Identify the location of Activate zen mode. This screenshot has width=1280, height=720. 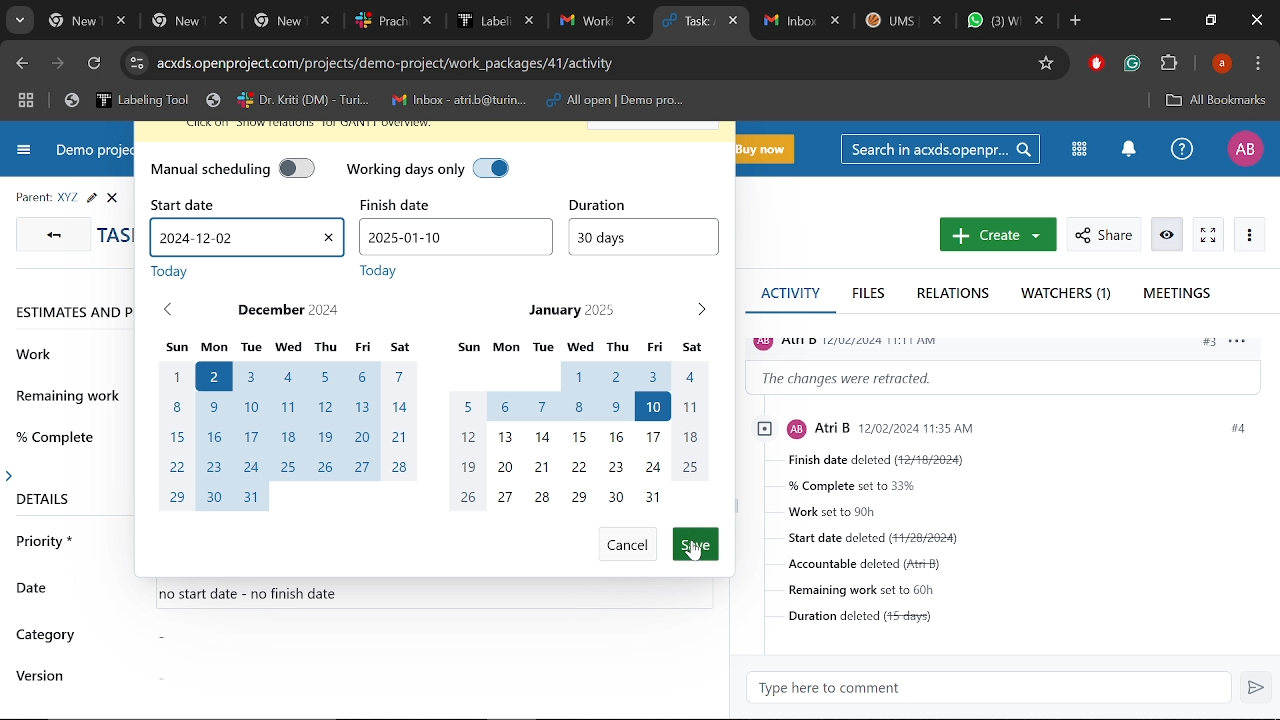
(1208, 235).